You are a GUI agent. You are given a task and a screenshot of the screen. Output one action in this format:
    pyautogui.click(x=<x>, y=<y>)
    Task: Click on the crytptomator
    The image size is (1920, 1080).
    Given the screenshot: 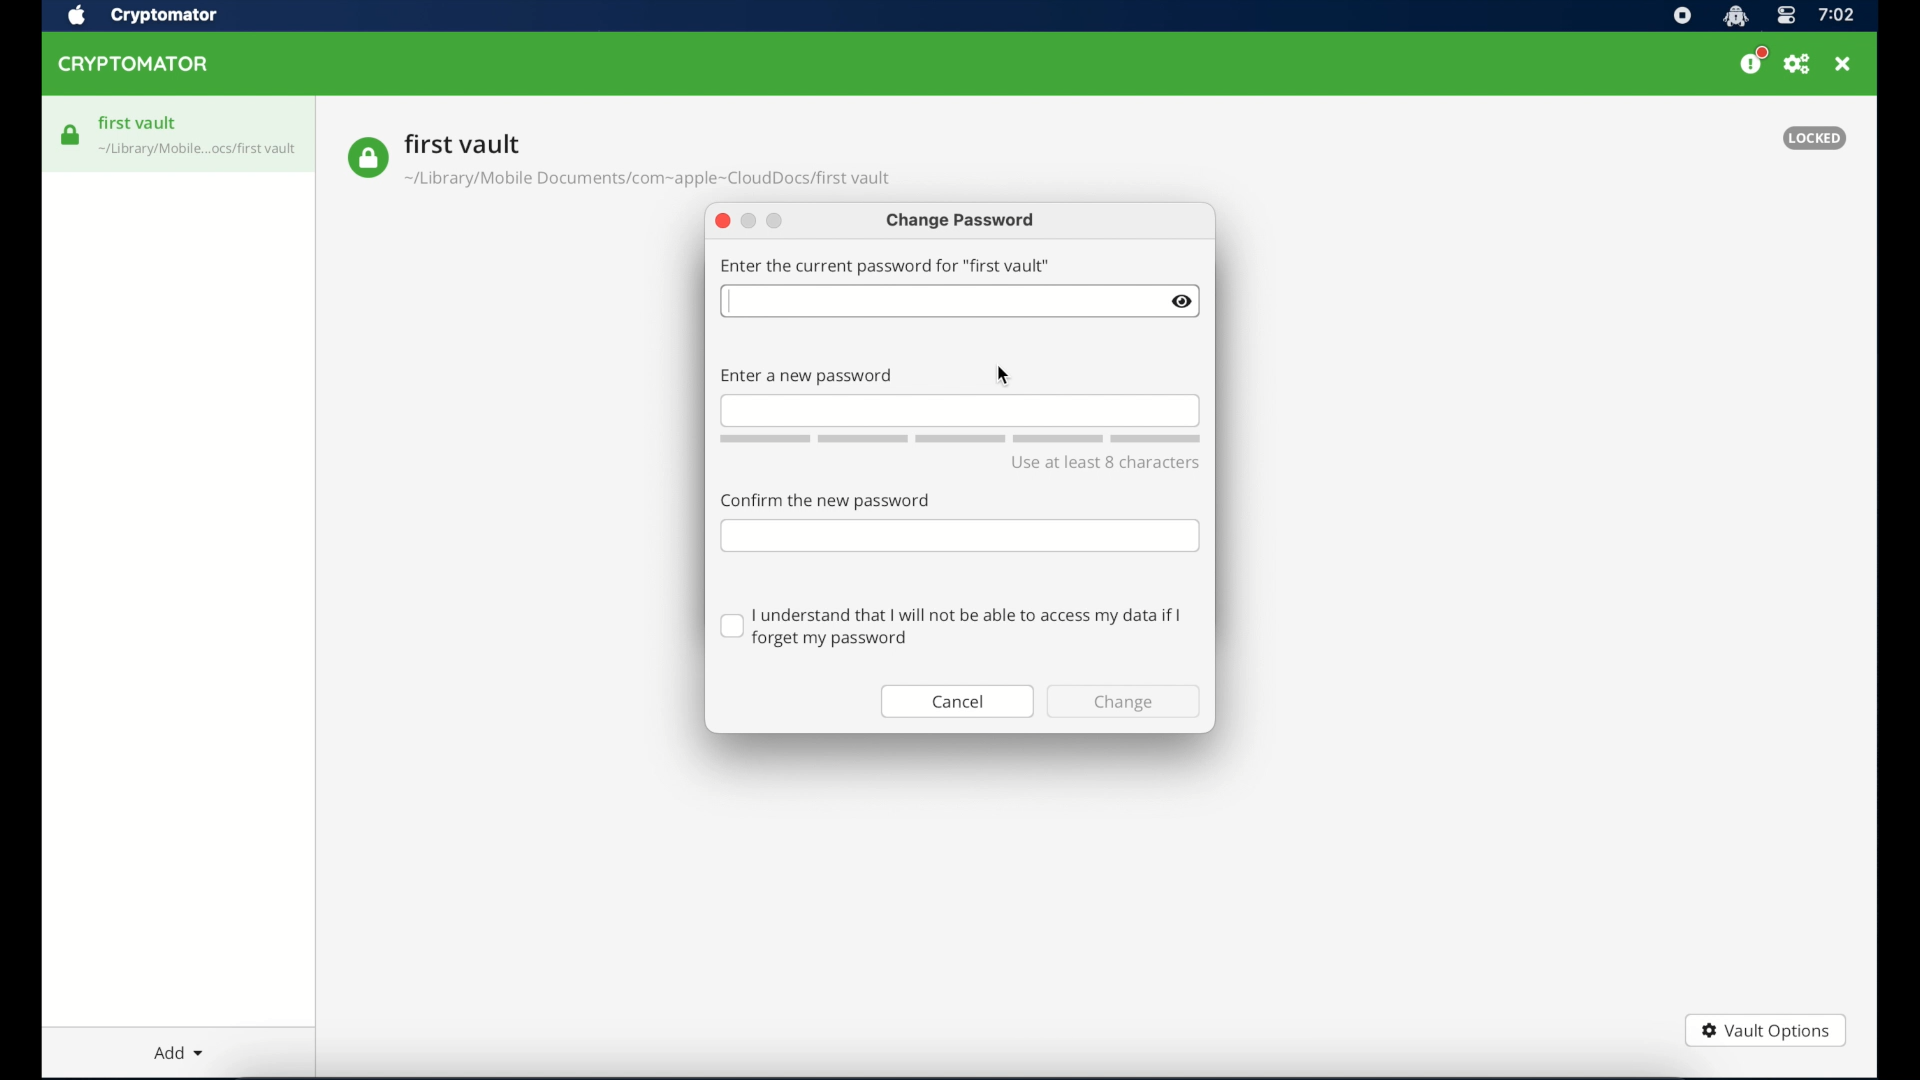 What is the action you would take?
    pyautogui.click(x=163, y=17)
    